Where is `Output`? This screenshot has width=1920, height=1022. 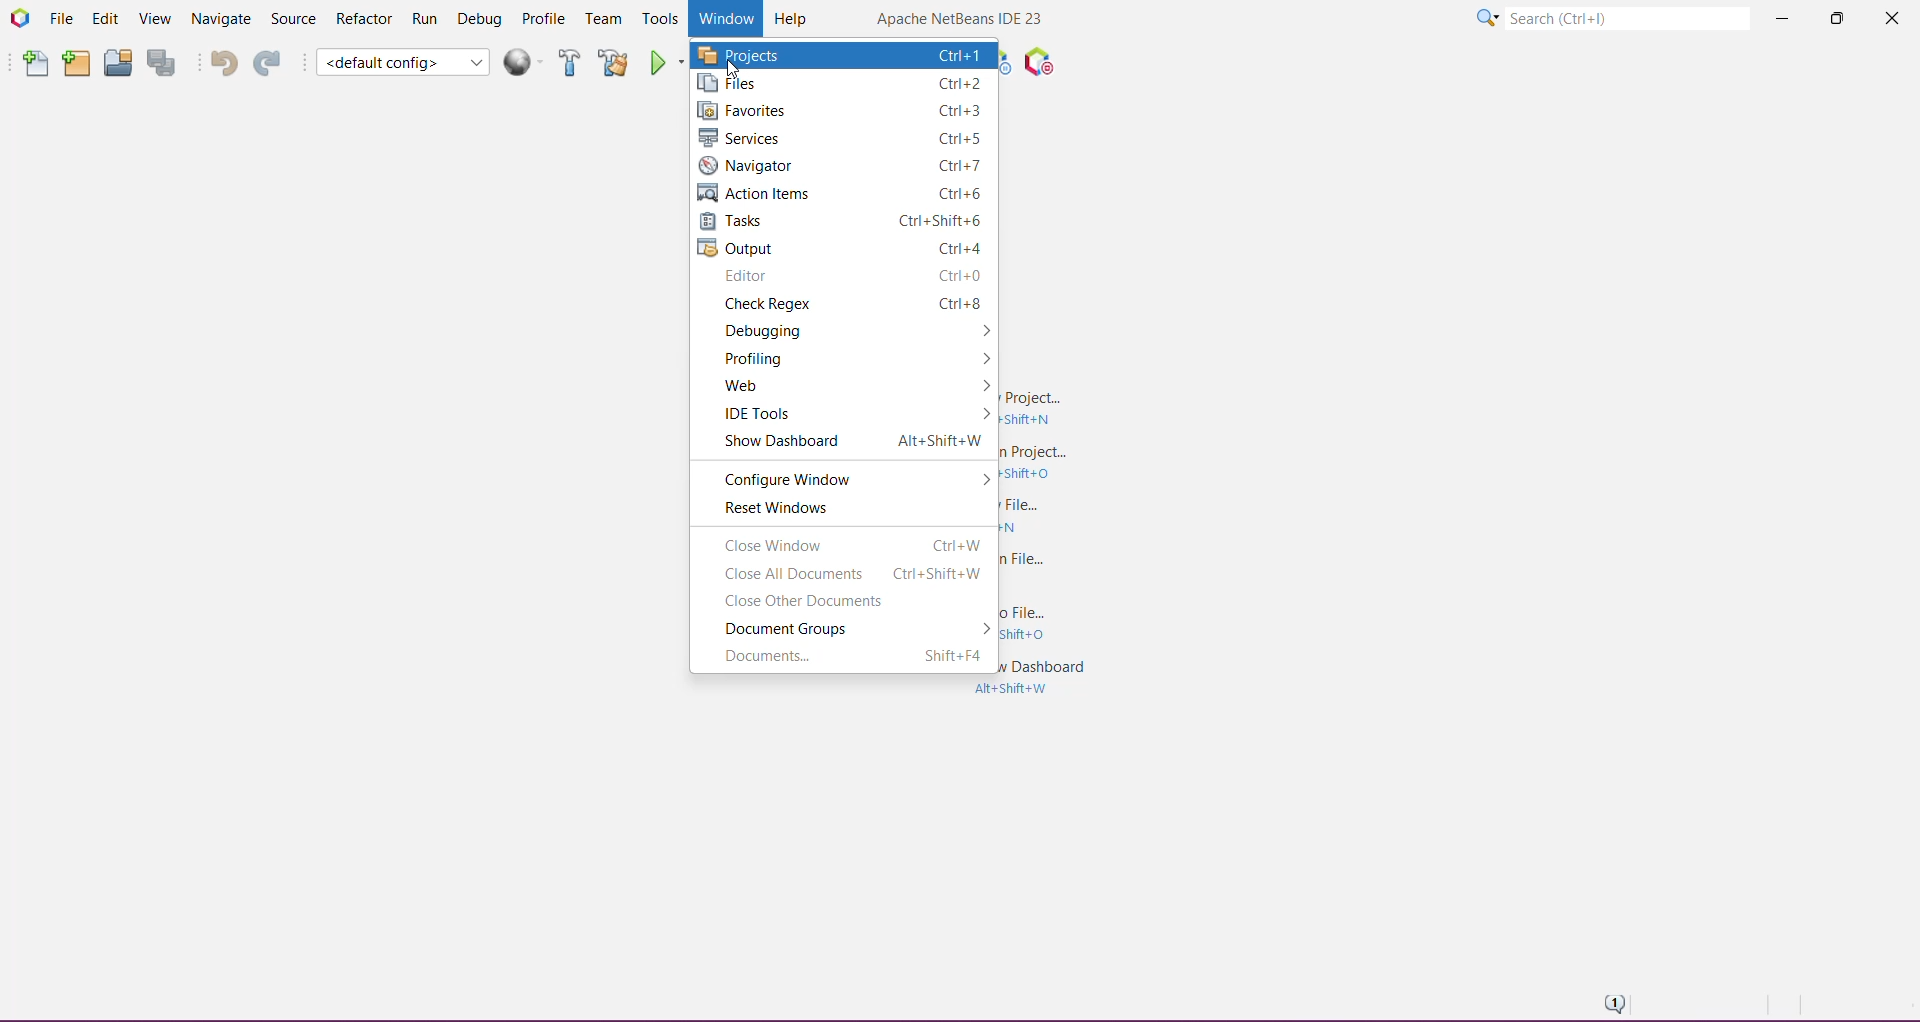
Output is located at coordinates (842, 247).